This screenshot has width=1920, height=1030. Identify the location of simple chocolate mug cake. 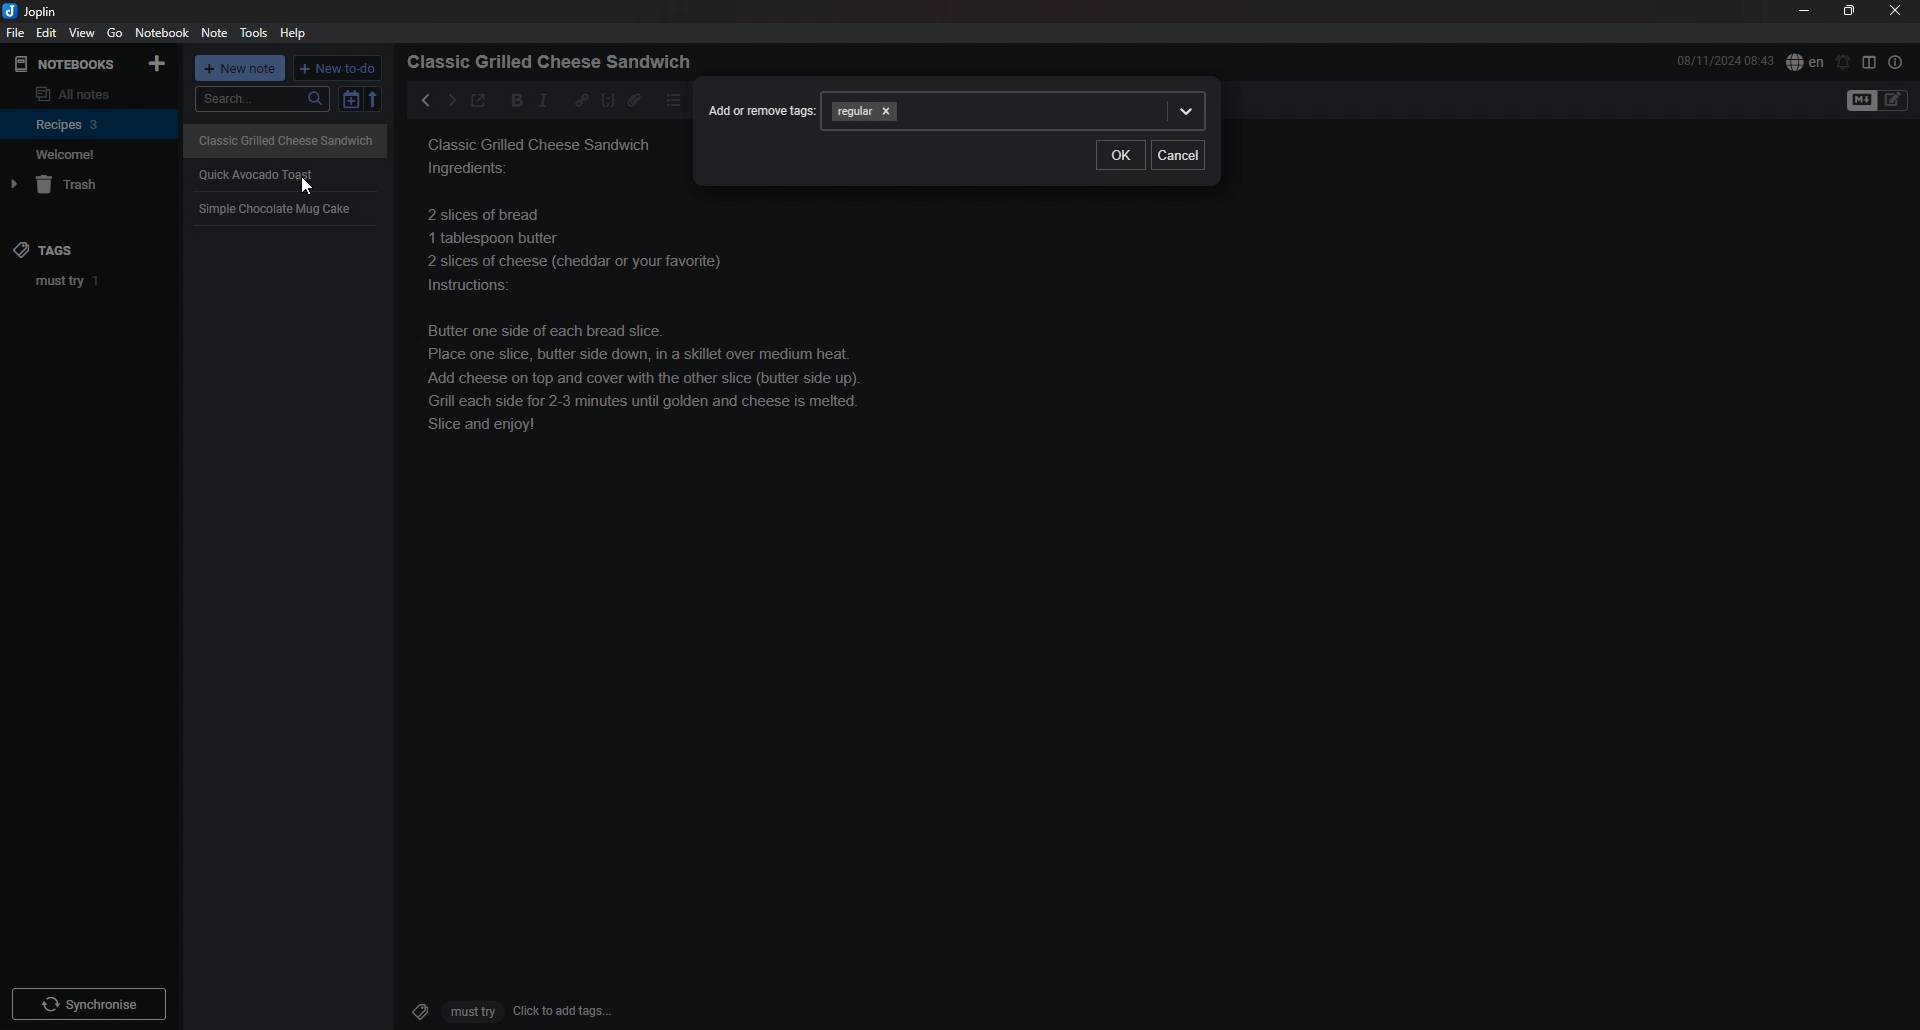
(277, 208).